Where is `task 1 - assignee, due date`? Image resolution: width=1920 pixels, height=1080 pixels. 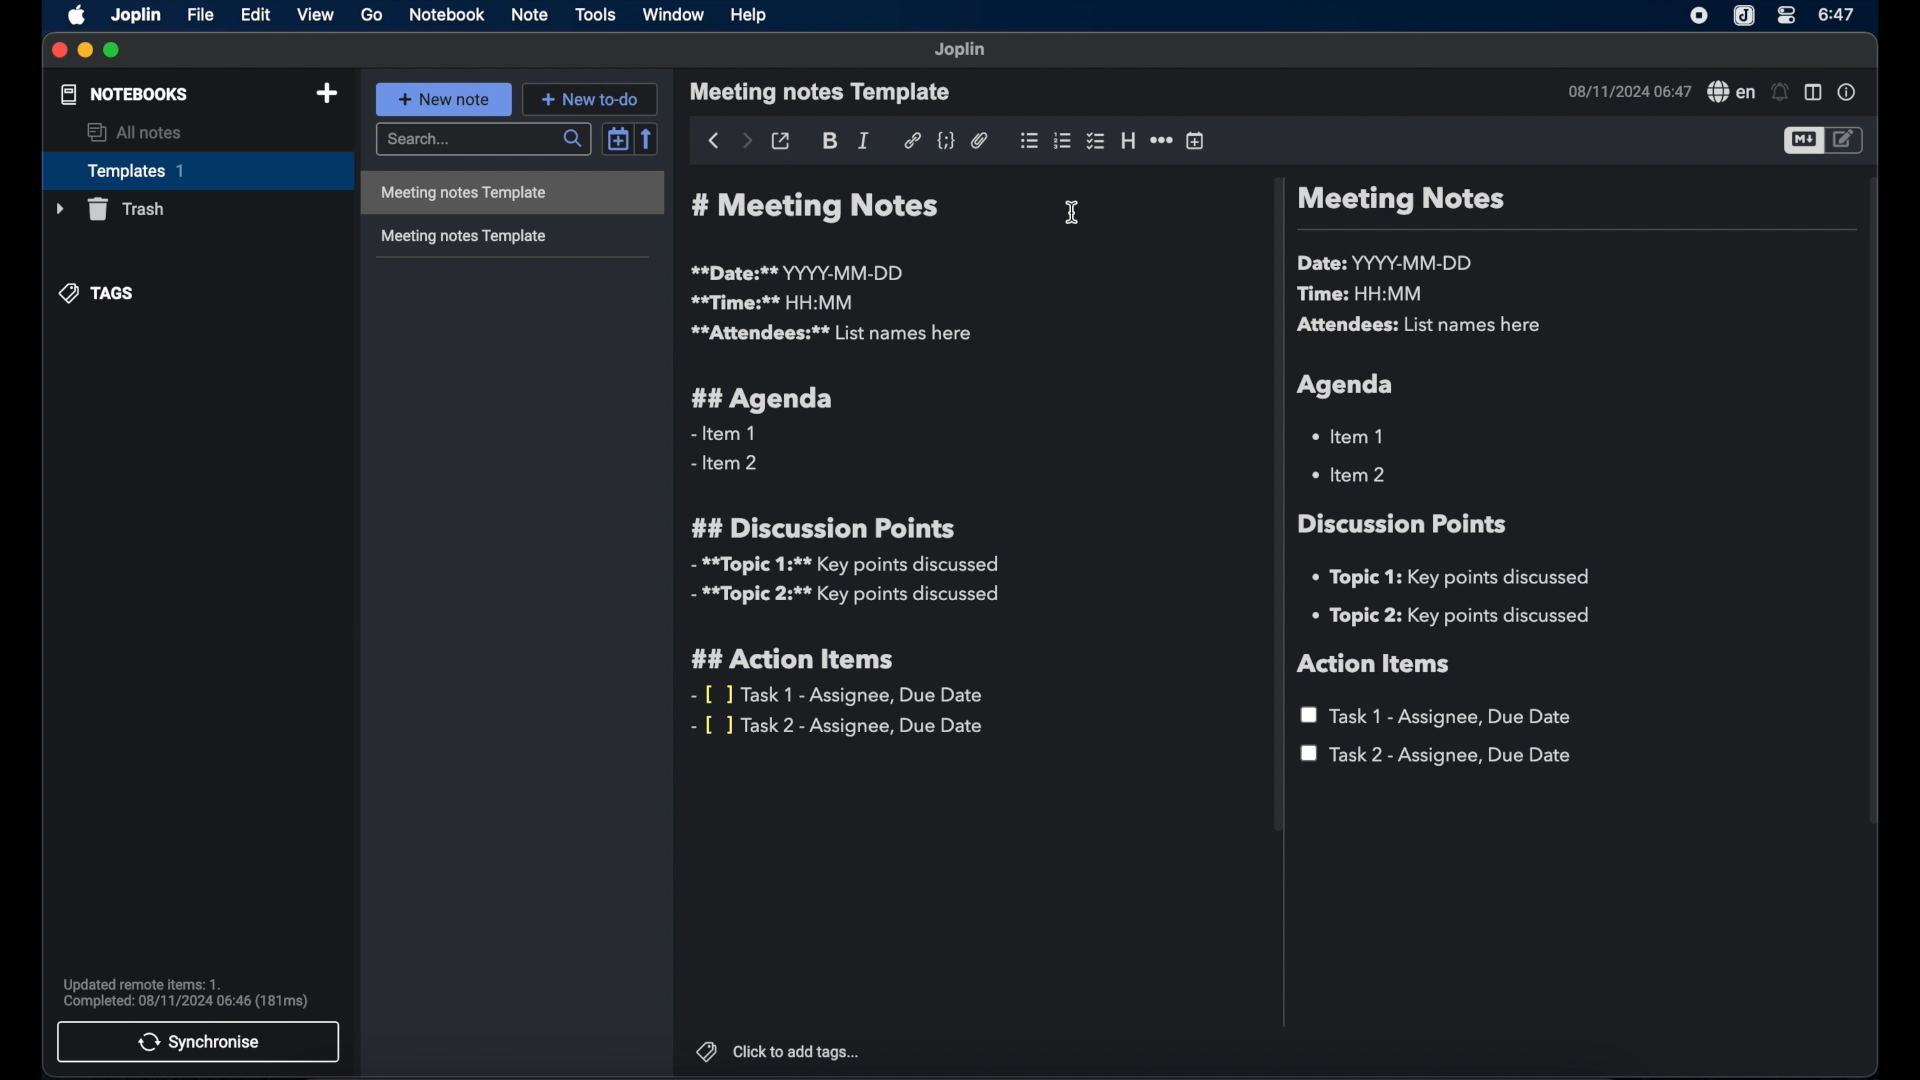 task 1 - assignee, due date is located at coordinates (1440, 716).